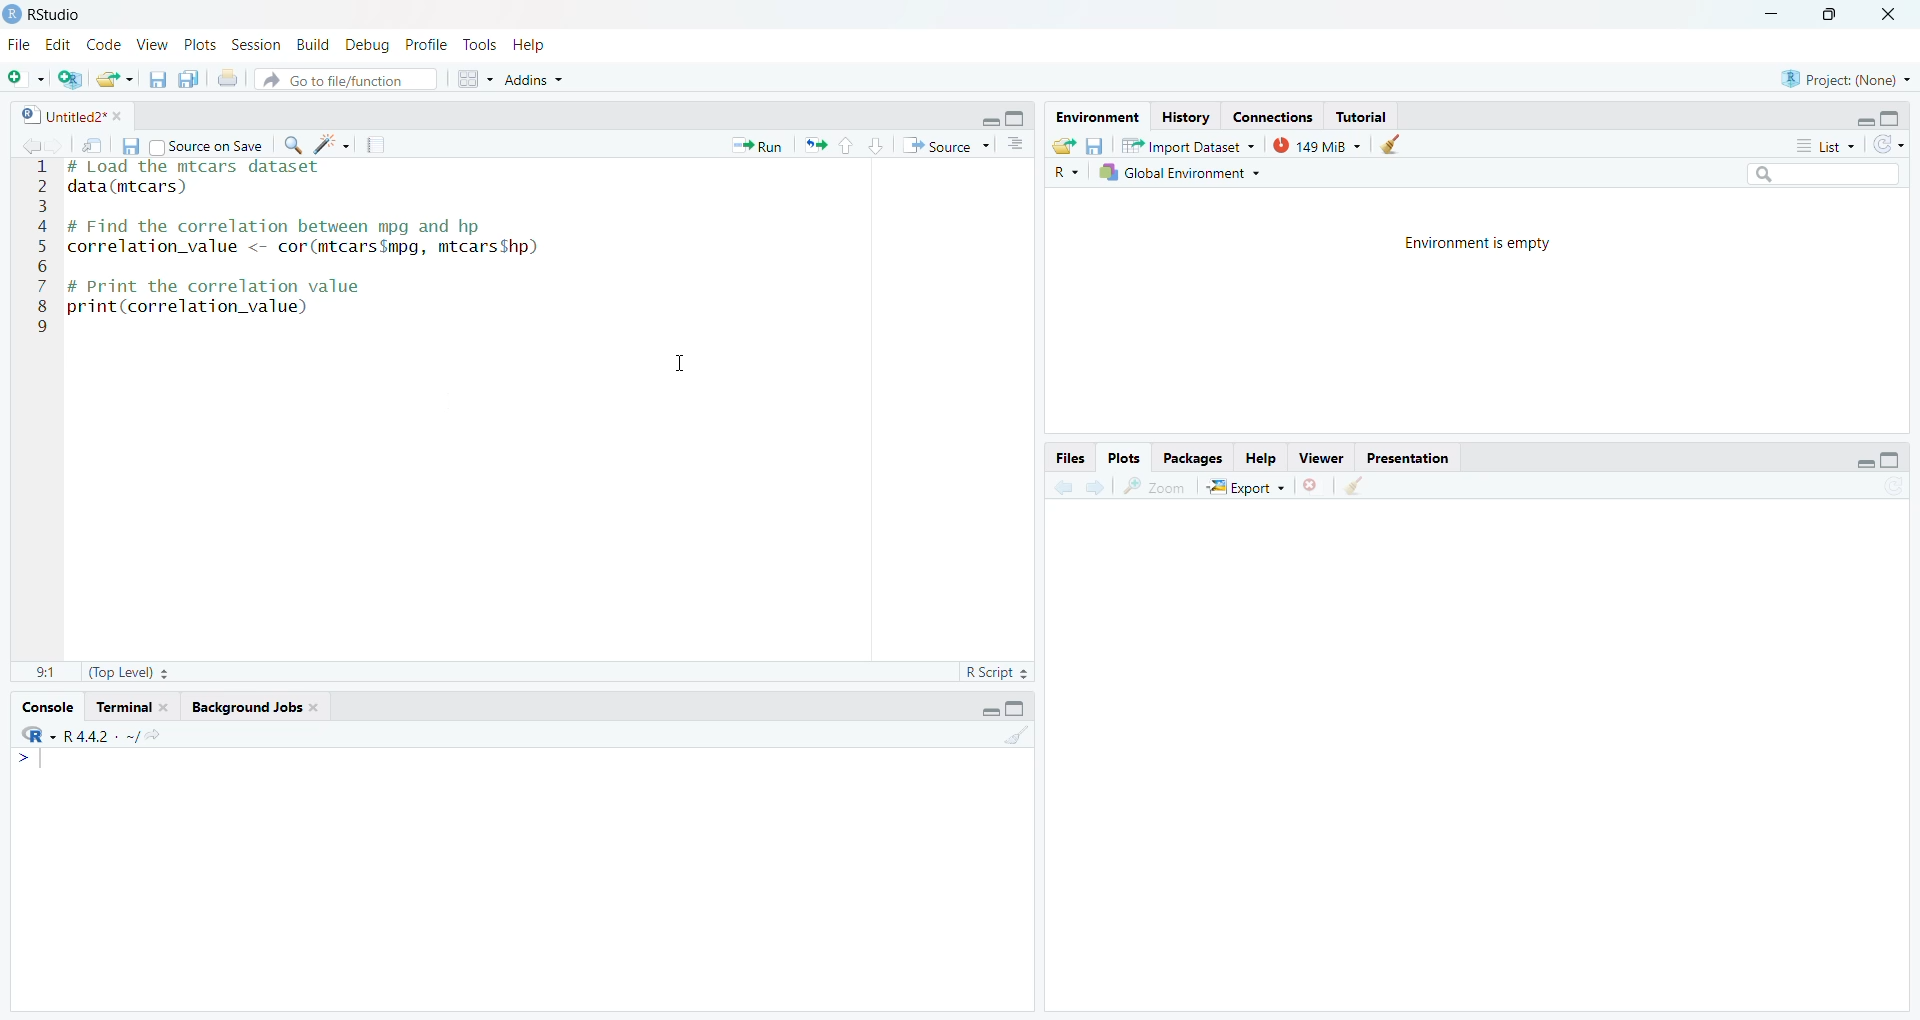 The image size is (1920, 1020). What do you see at coordinates (1019, 143) in the screenshot?
I see `Show document outline (Ctrl + Shift + O)` at bounding box center [1019, 143].